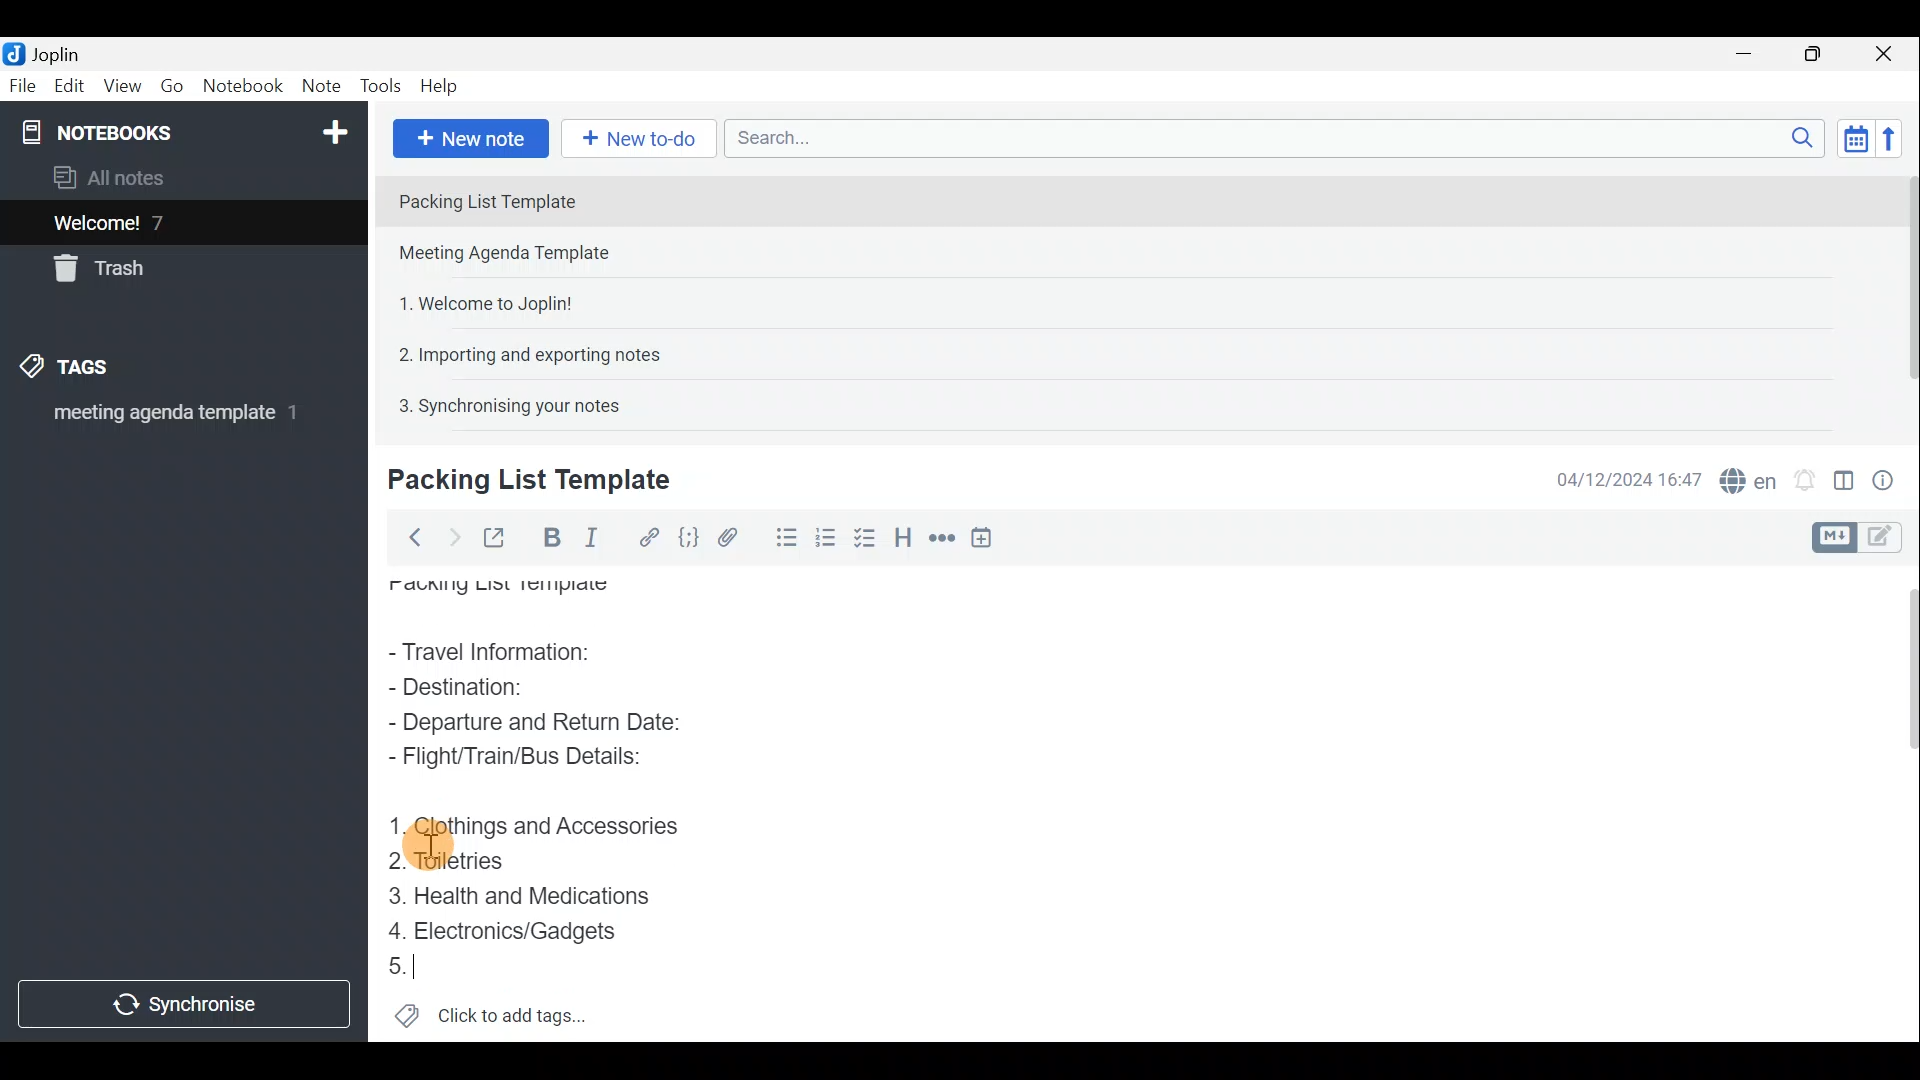 The height and width of the screenshot is (1080, 1920). I want to click on Code, so click(688, 536).